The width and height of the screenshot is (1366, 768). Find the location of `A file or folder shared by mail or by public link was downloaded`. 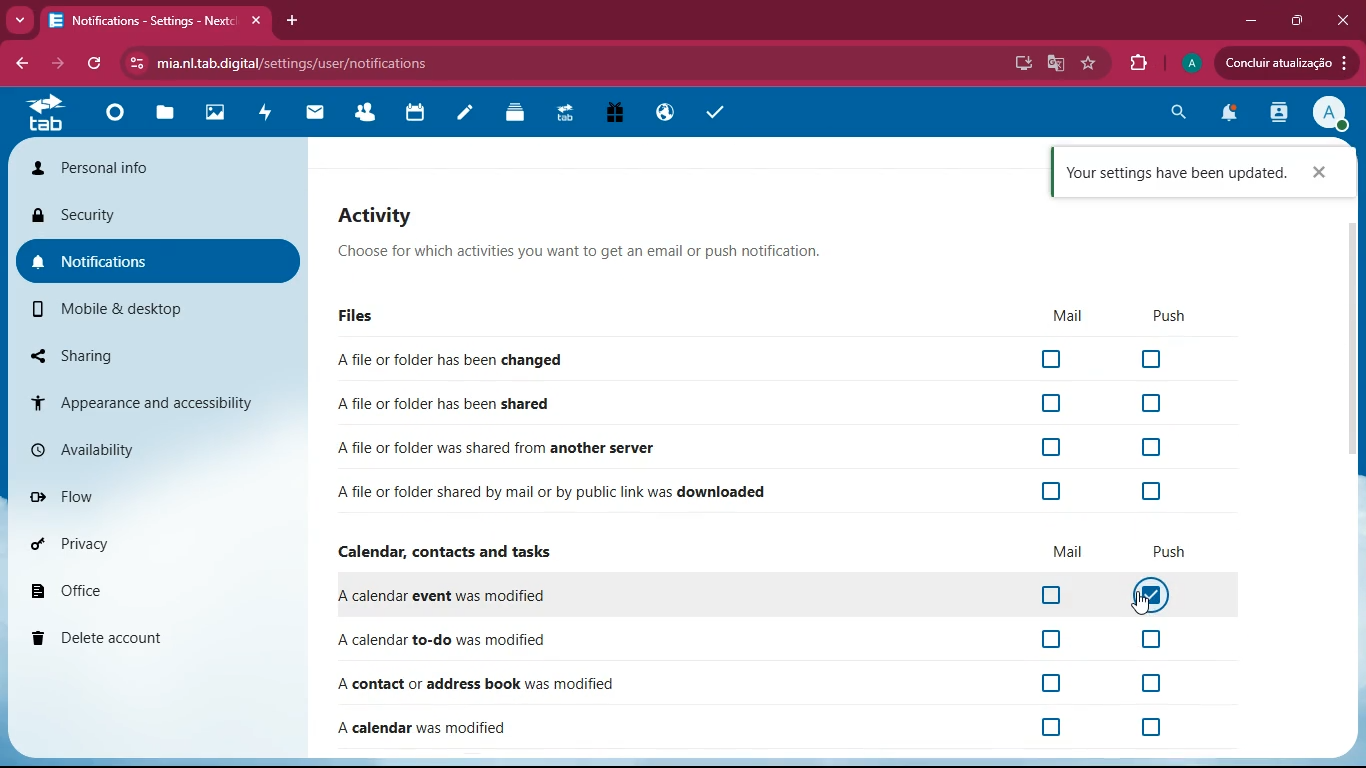

A file or folder shared by mail or by public link was downloaded is located at coordinates (559, 493).